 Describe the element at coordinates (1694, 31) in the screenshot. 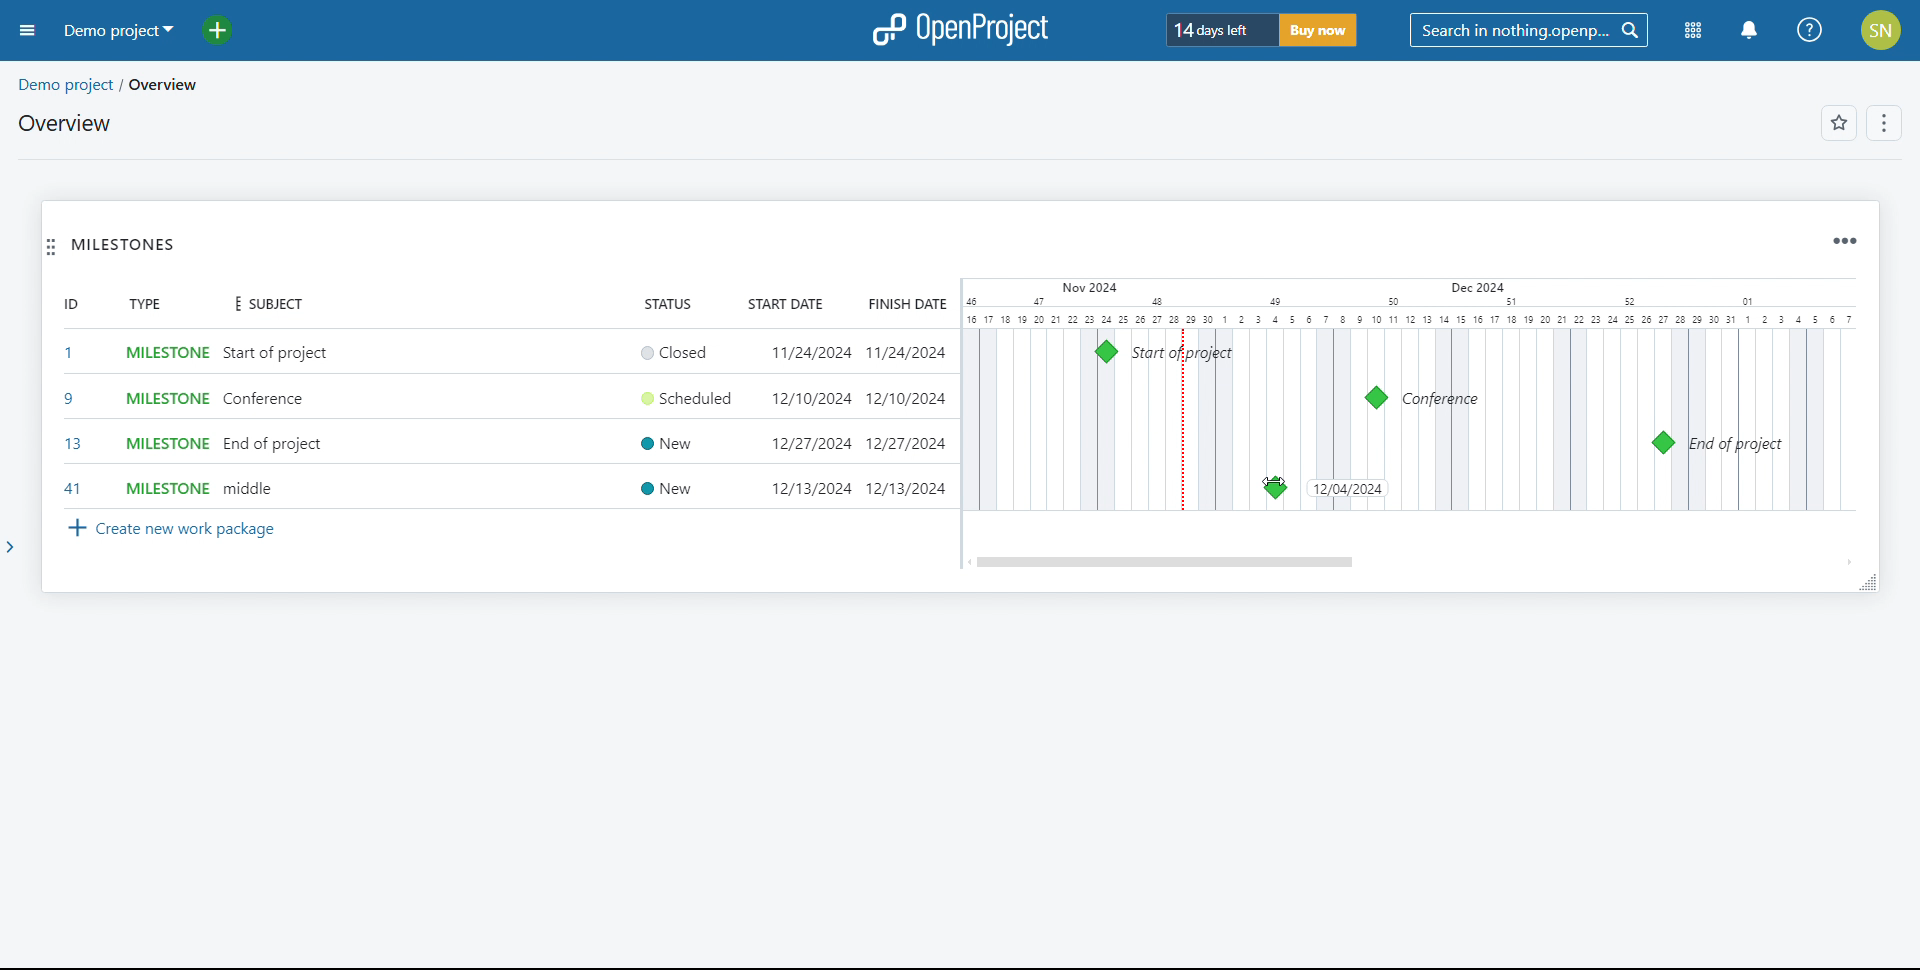

I see `modules` at that location.